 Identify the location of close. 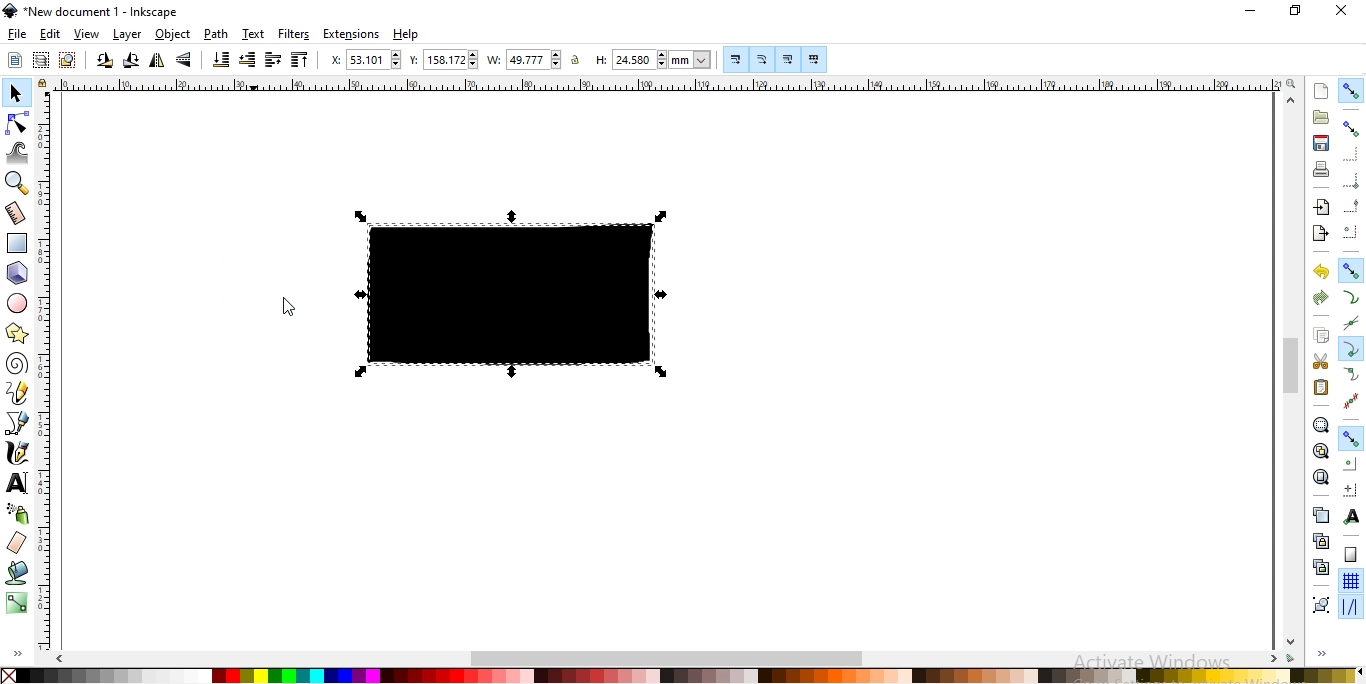
(1346, 10).